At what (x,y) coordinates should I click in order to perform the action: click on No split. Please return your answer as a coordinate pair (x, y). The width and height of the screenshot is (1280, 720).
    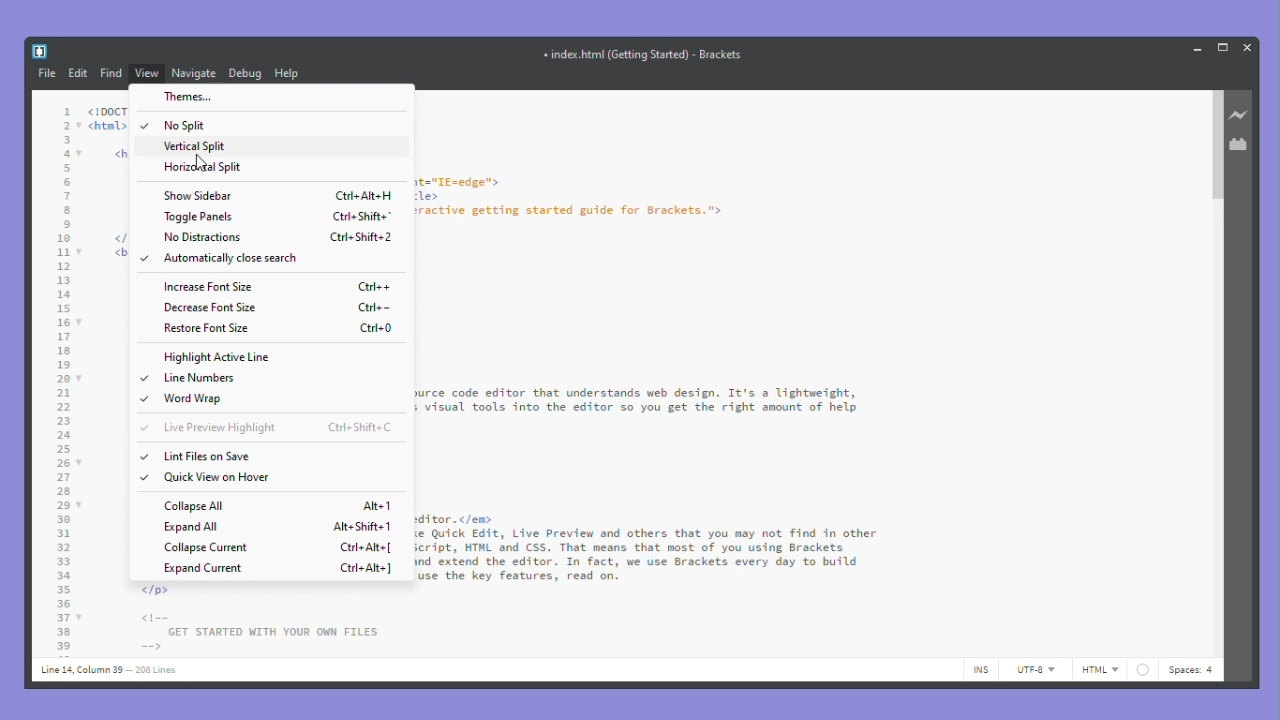
    Looking at the image, I should click on (191, 125).